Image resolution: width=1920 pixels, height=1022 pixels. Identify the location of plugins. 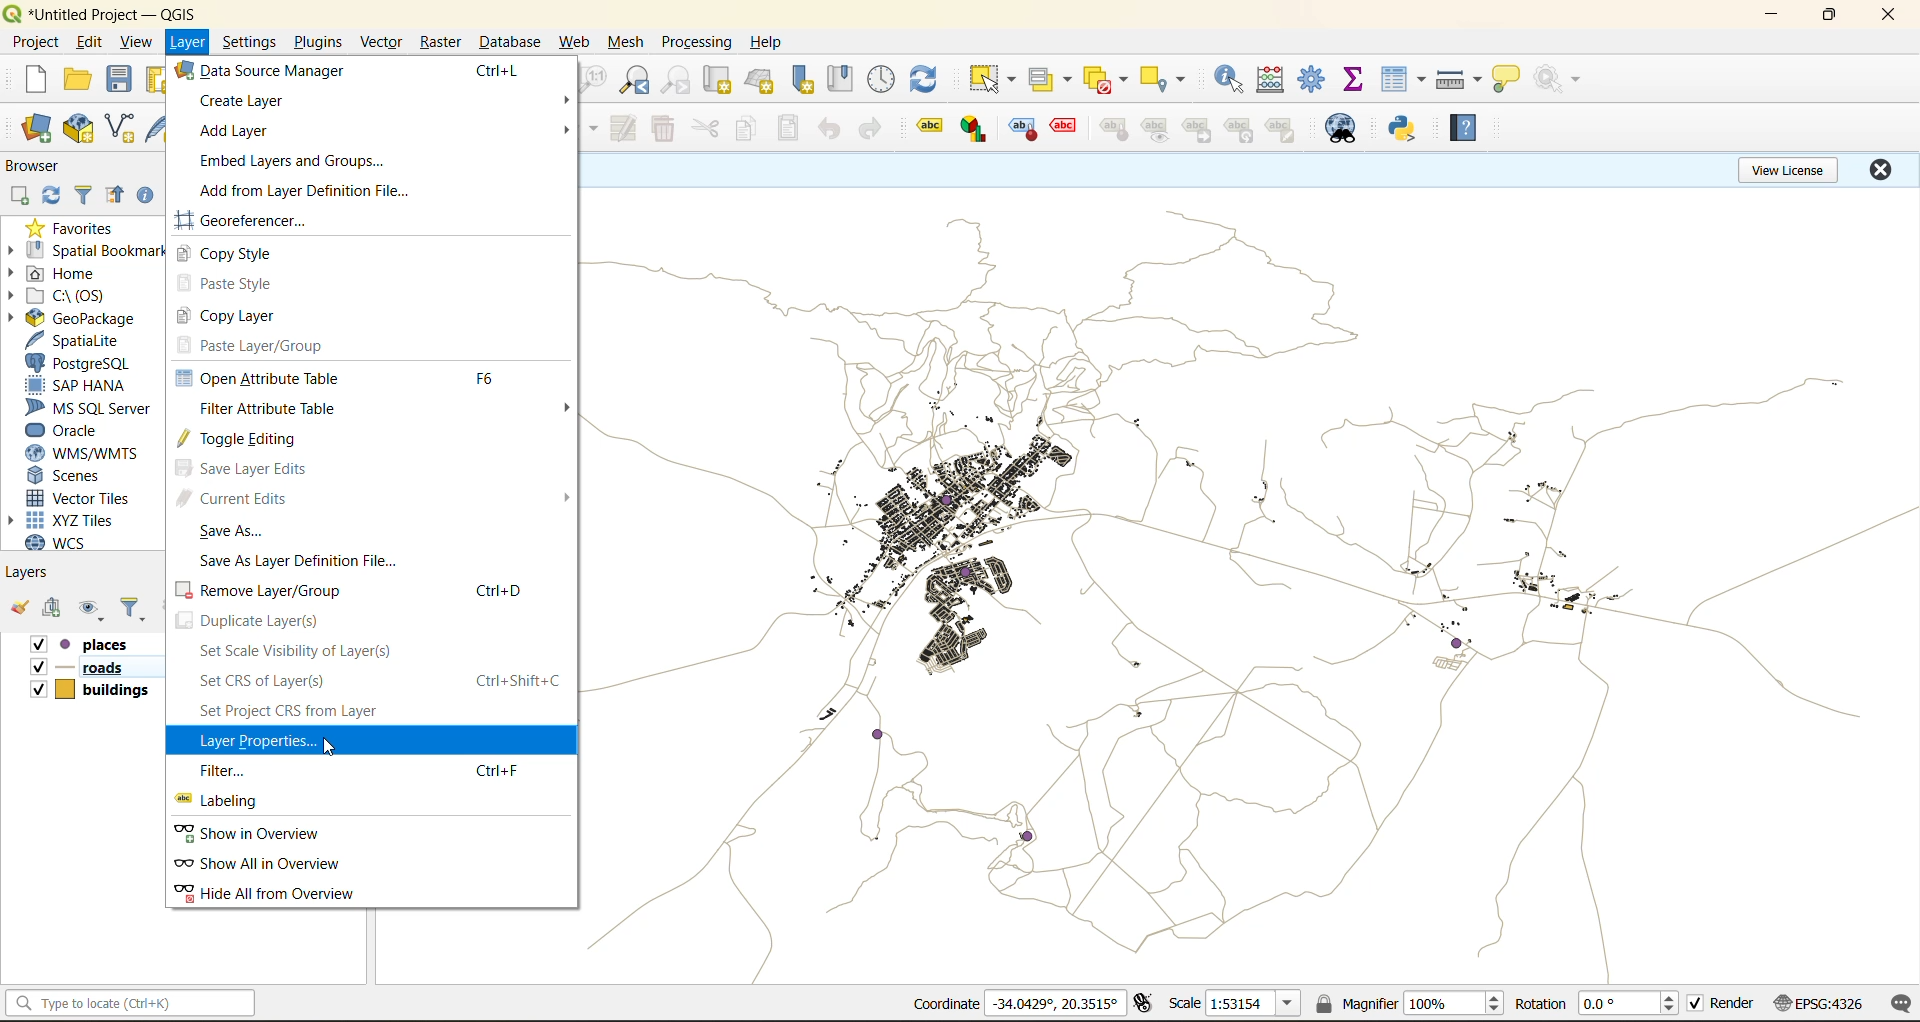
(319, 40).